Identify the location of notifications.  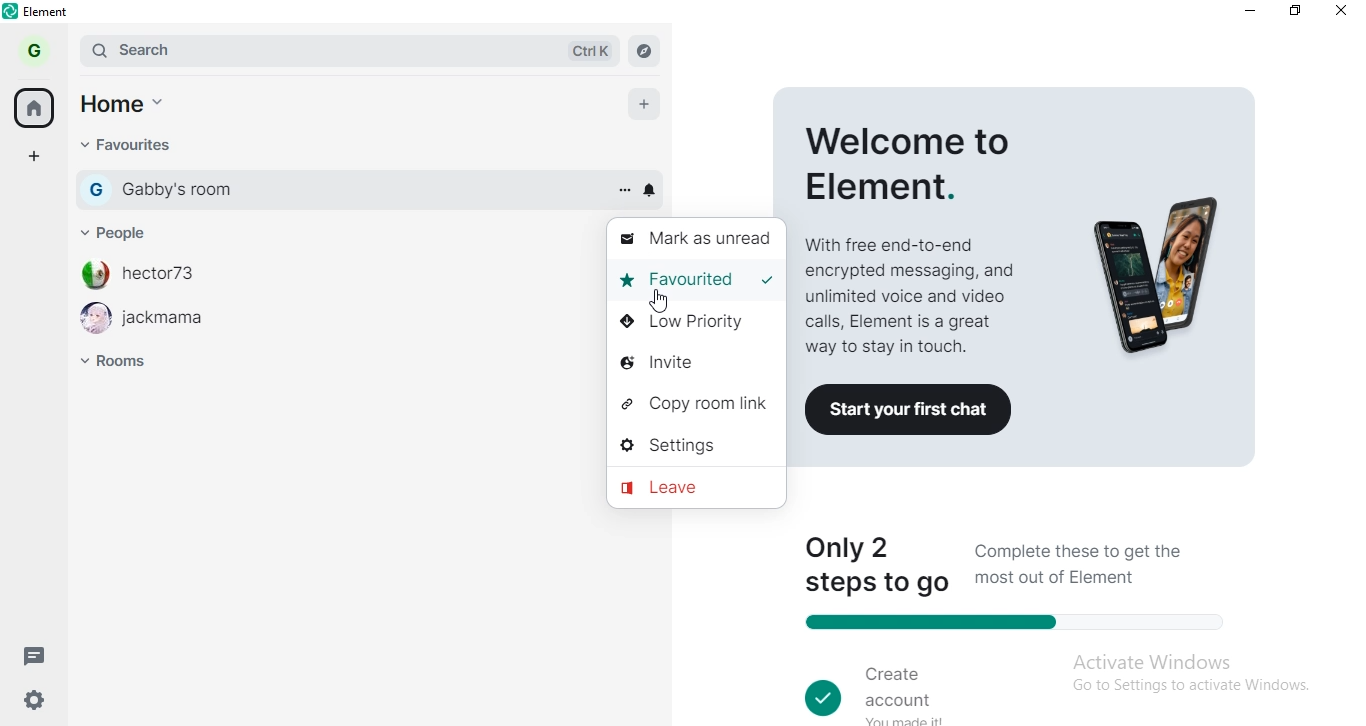
(654, 191).